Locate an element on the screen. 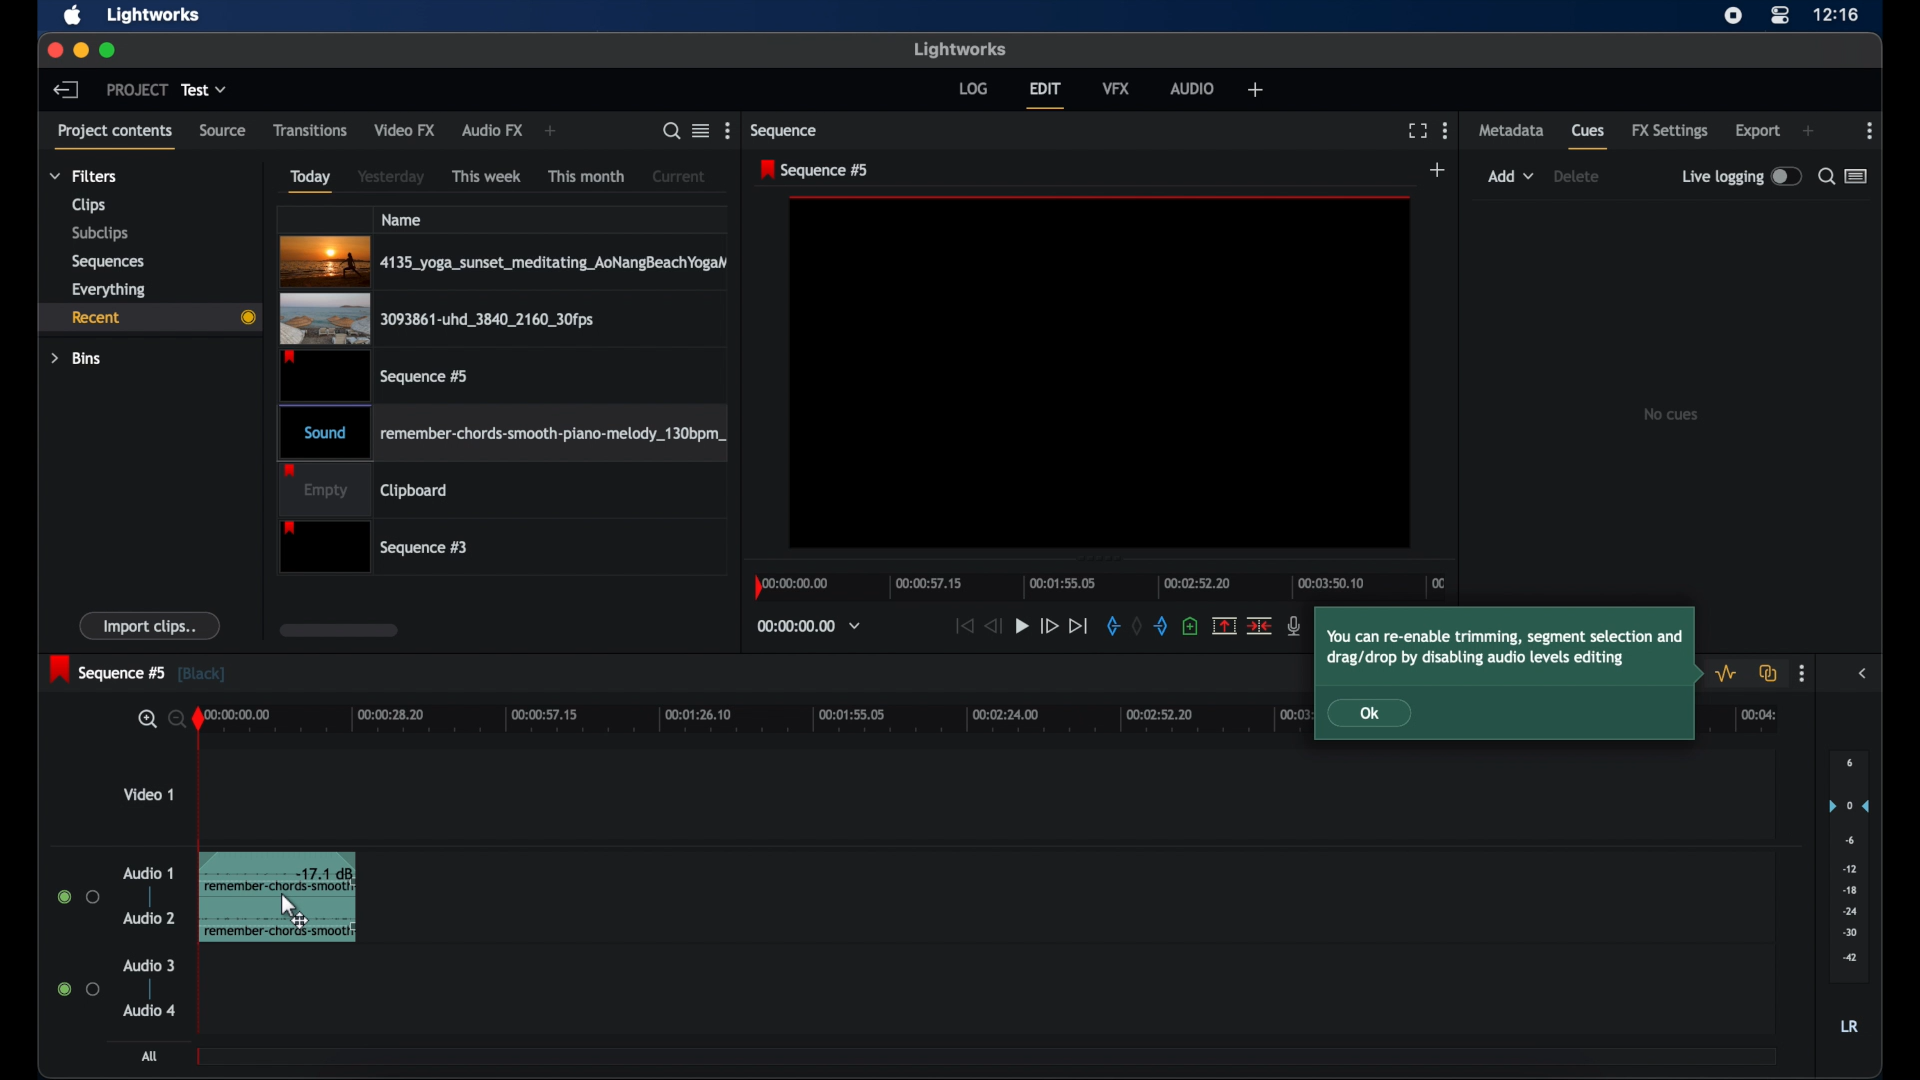 The image size is (1920, 1080). add is located at coordinates (1511, 176).